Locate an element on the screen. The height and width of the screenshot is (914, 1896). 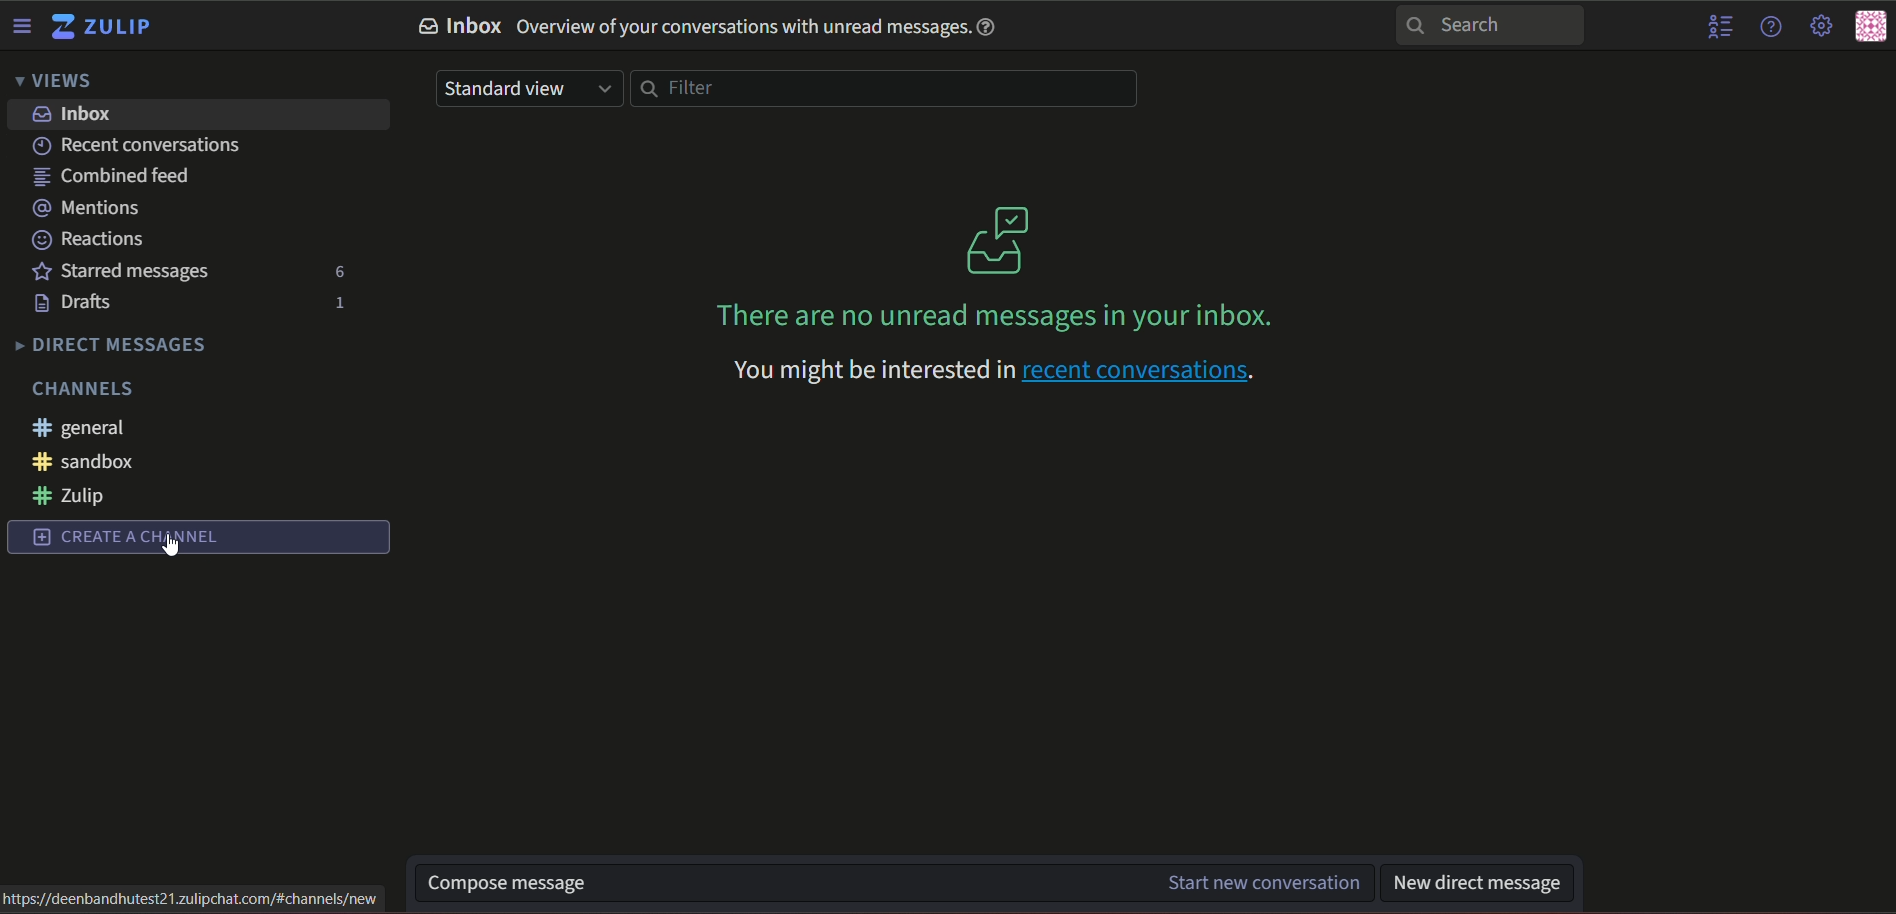
gear menu is located at coordinates (1819, 25).